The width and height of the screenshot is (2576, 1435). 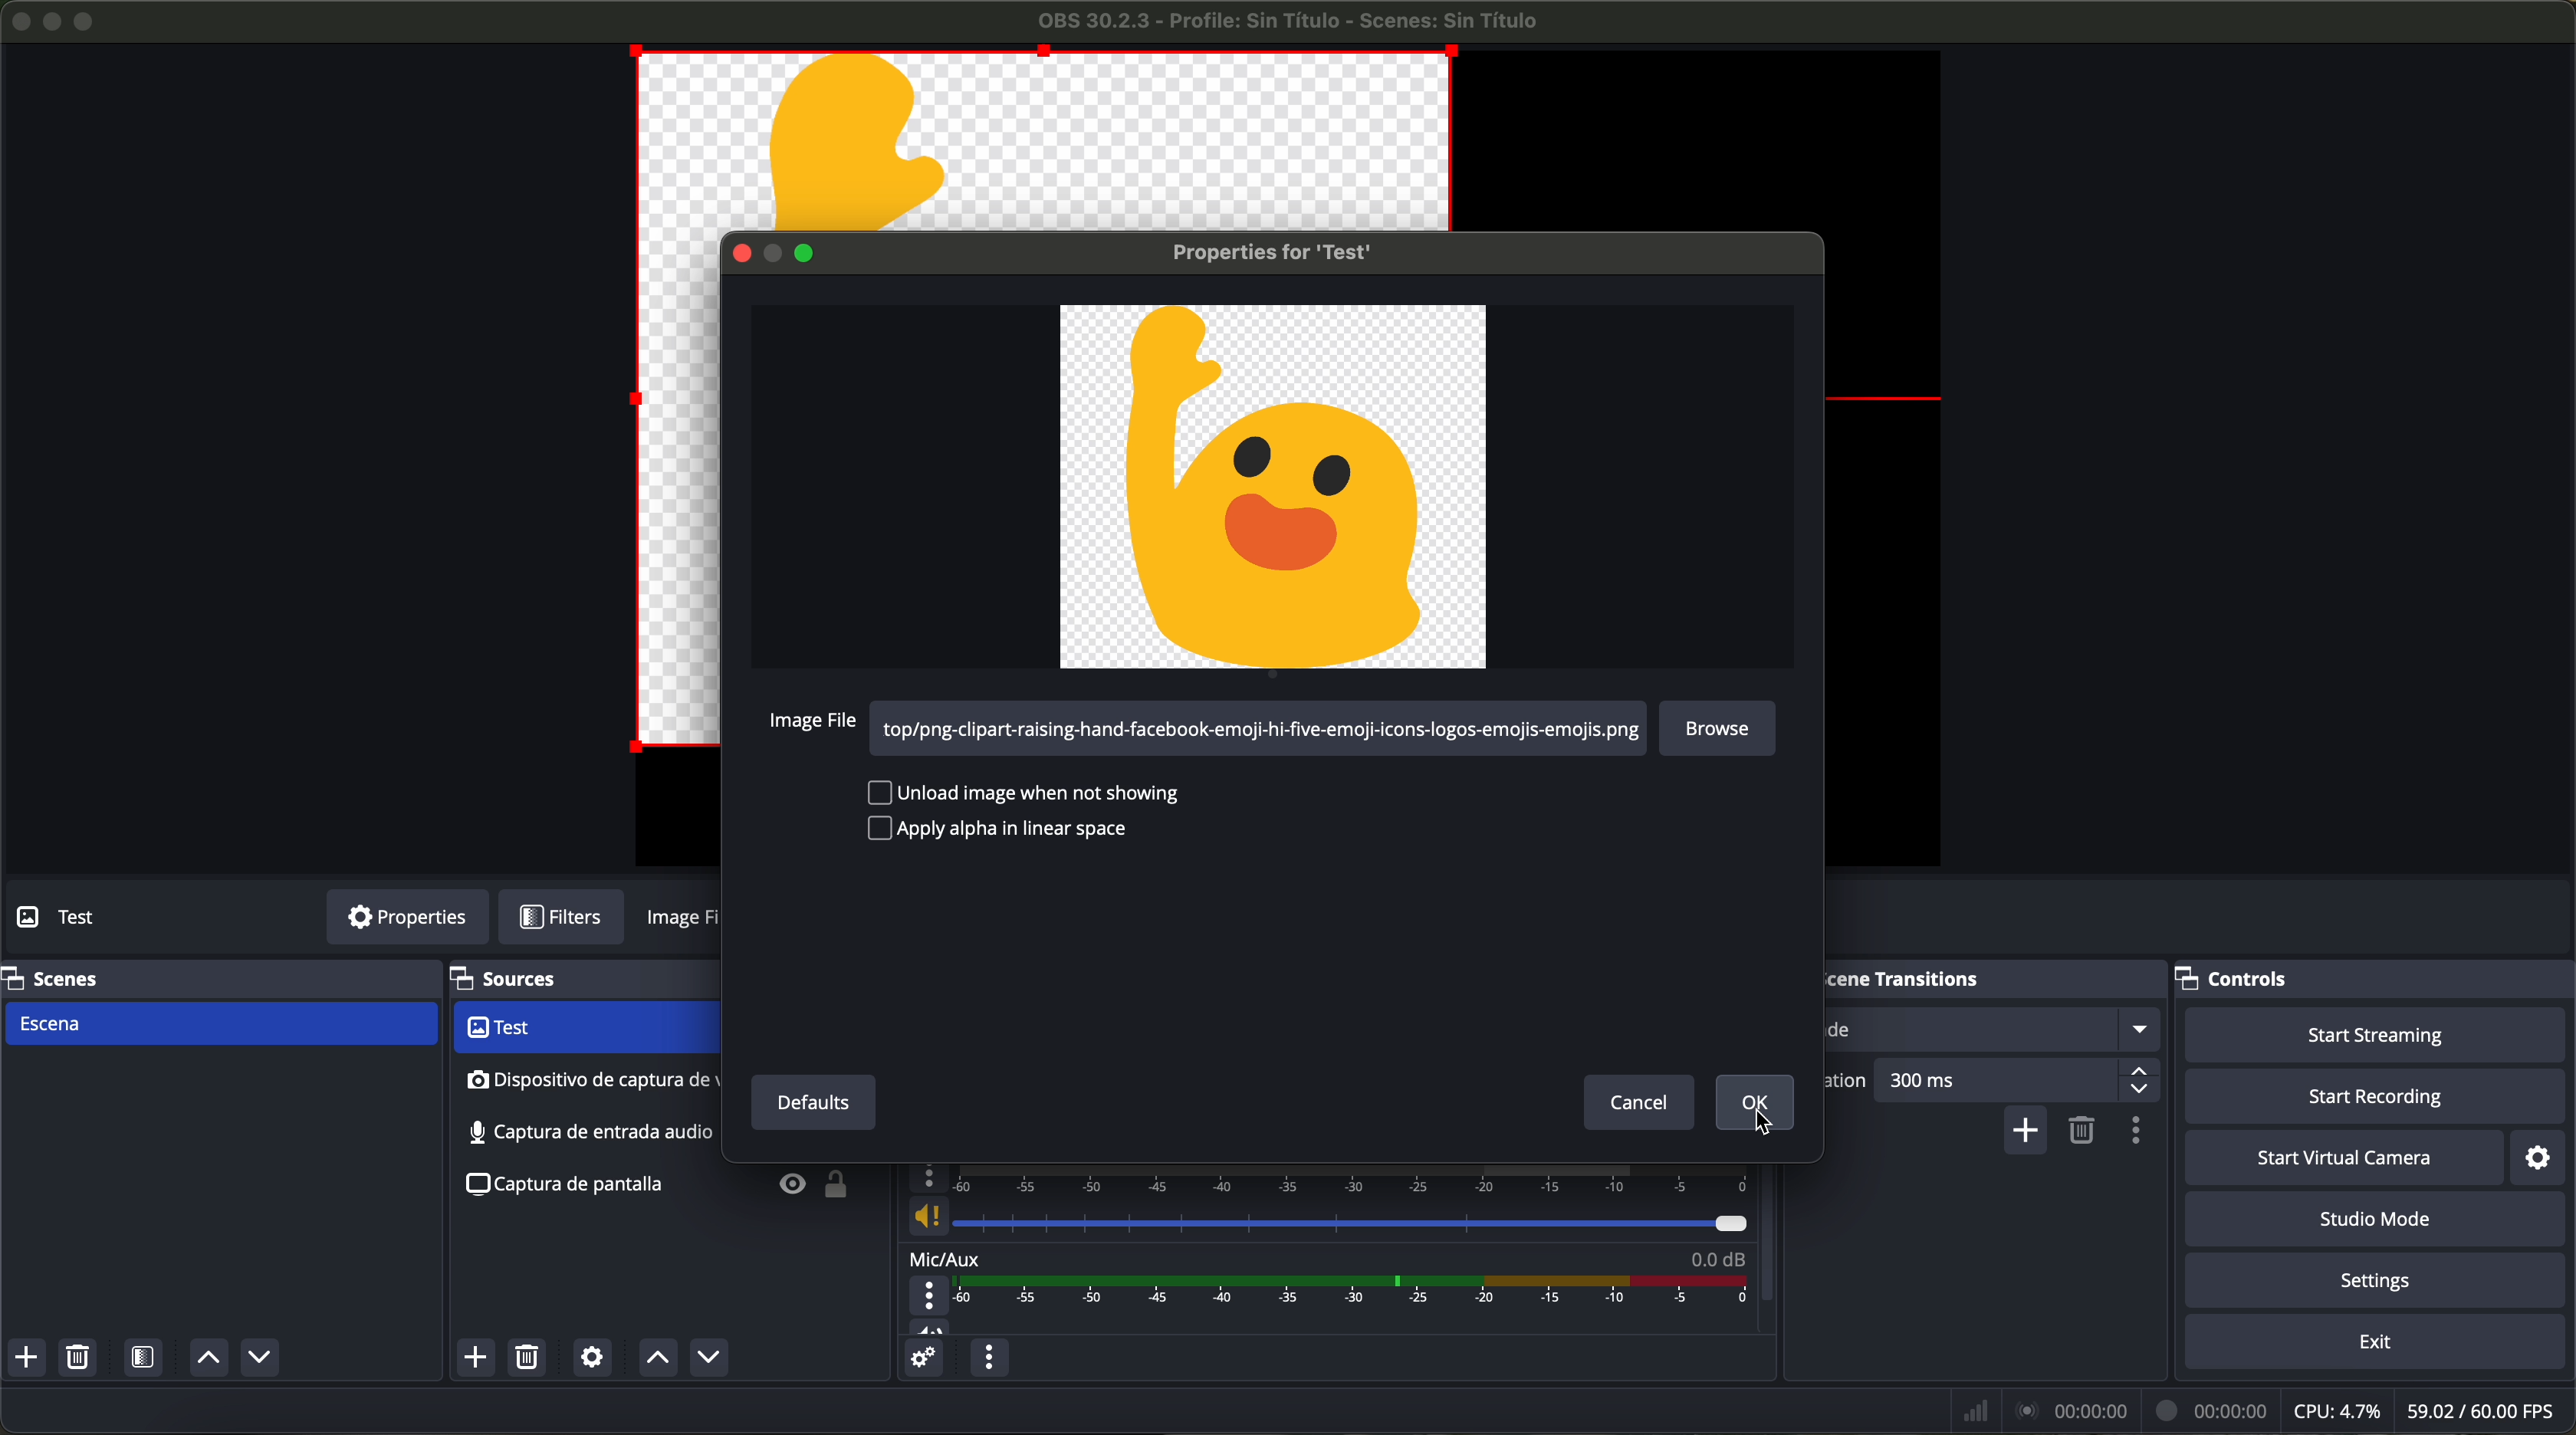 I want to click on more options, so click(x=929, y=1179).